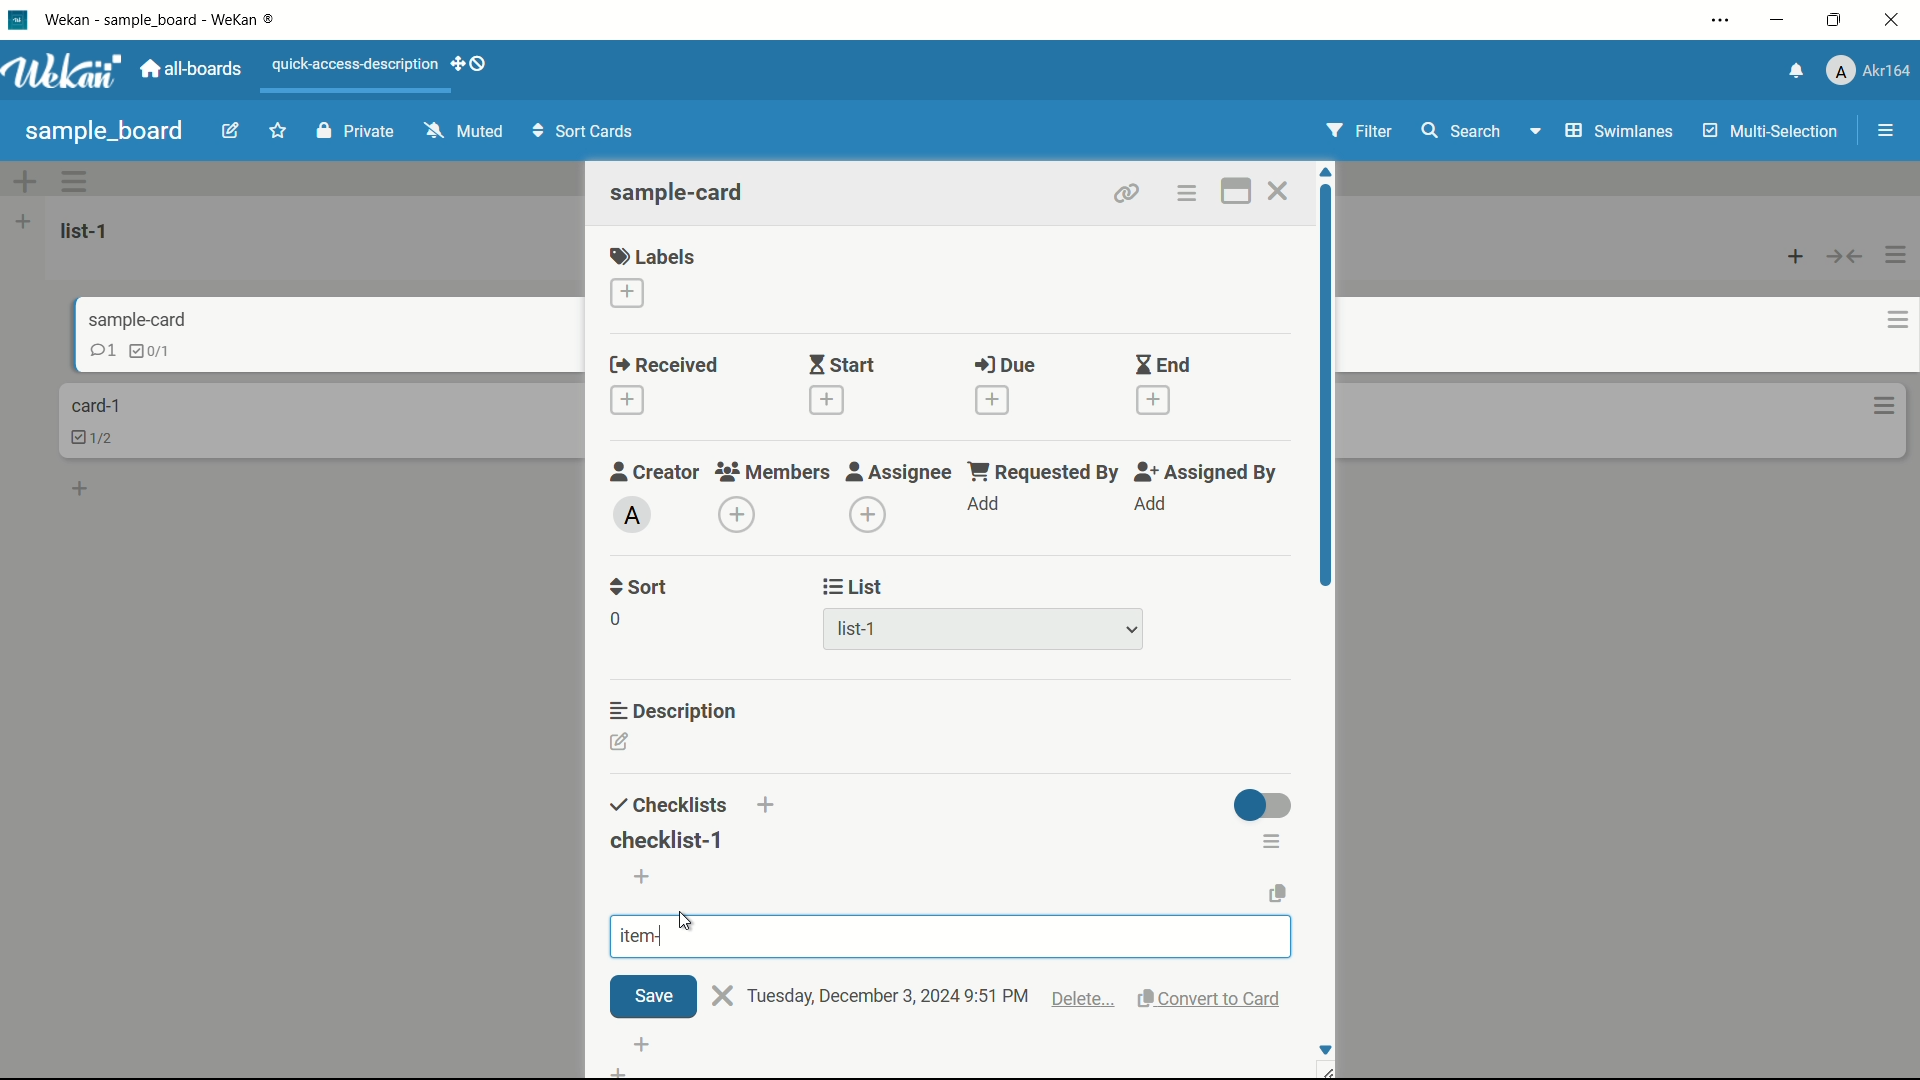 Image resolution: width=1920 pixels, height=1080 pixels. Describe the element at coordinates (643, 877) in the screenshot. I see `add item` at that location.